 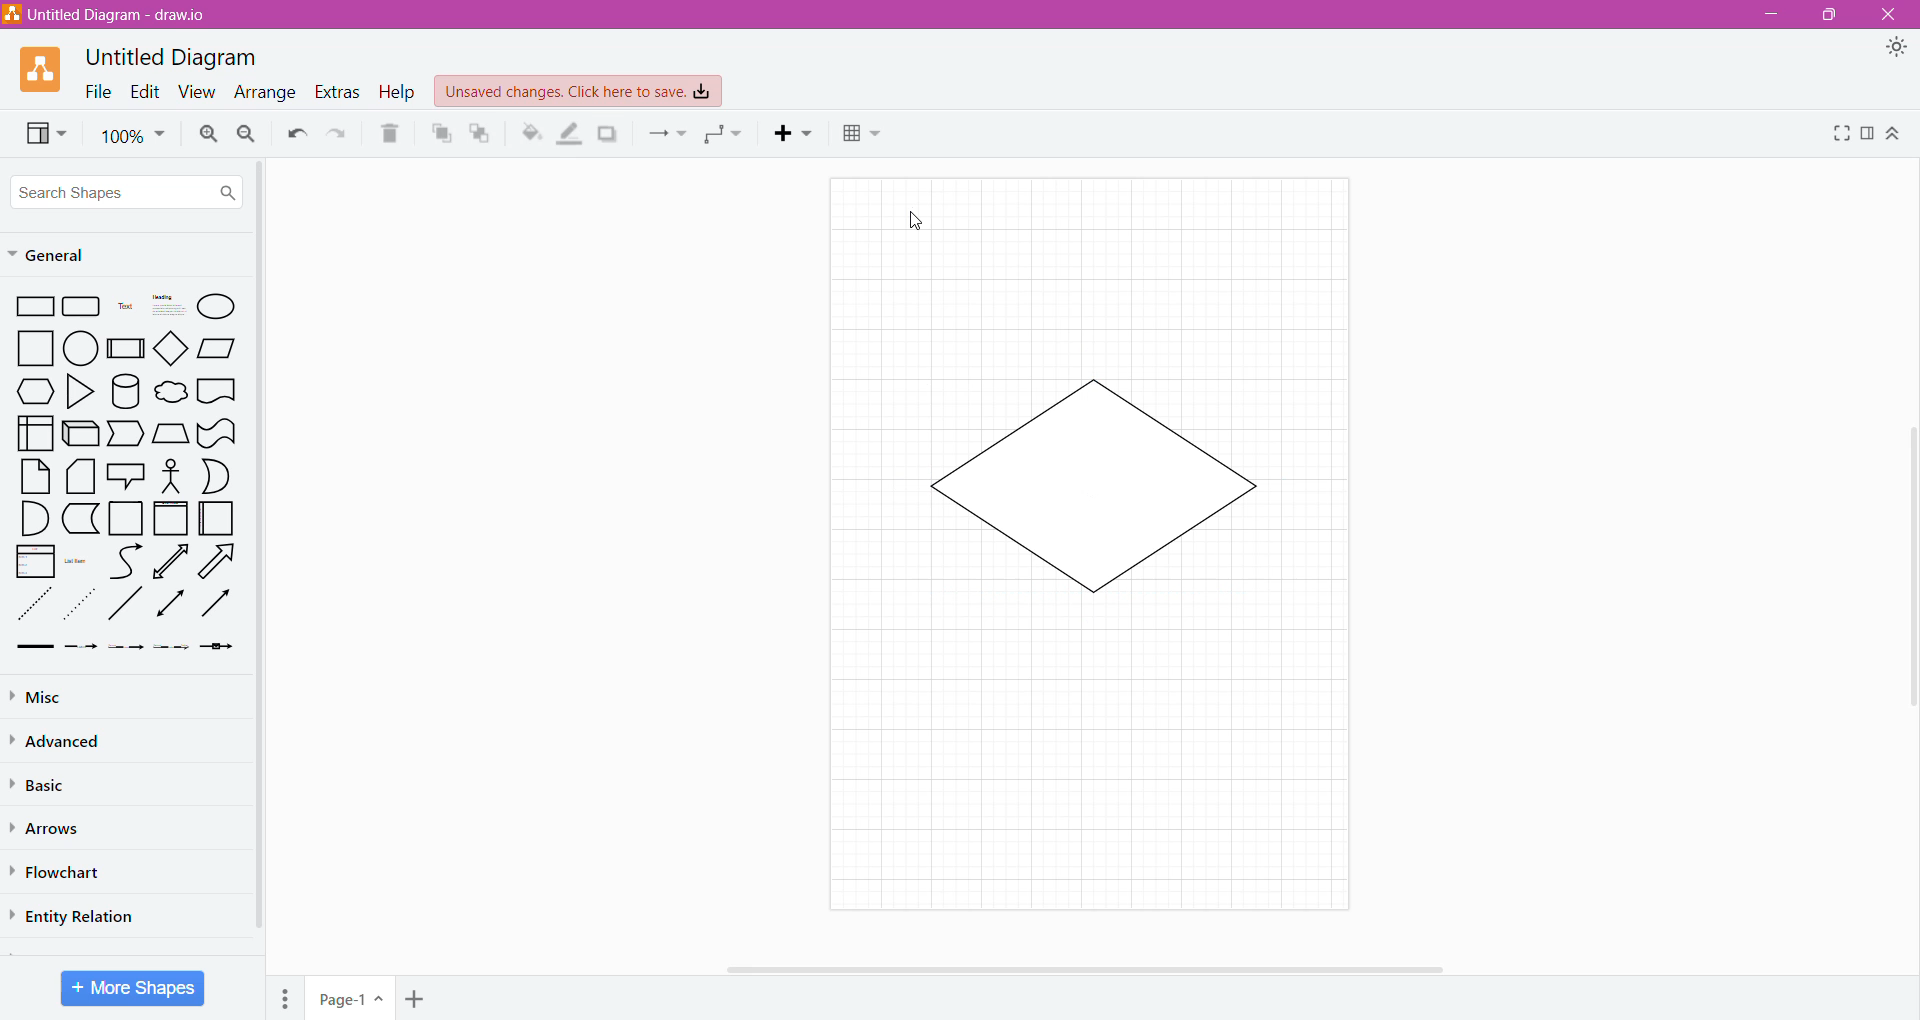 I want to click on Entity Relation, so click(x=78, y=914).